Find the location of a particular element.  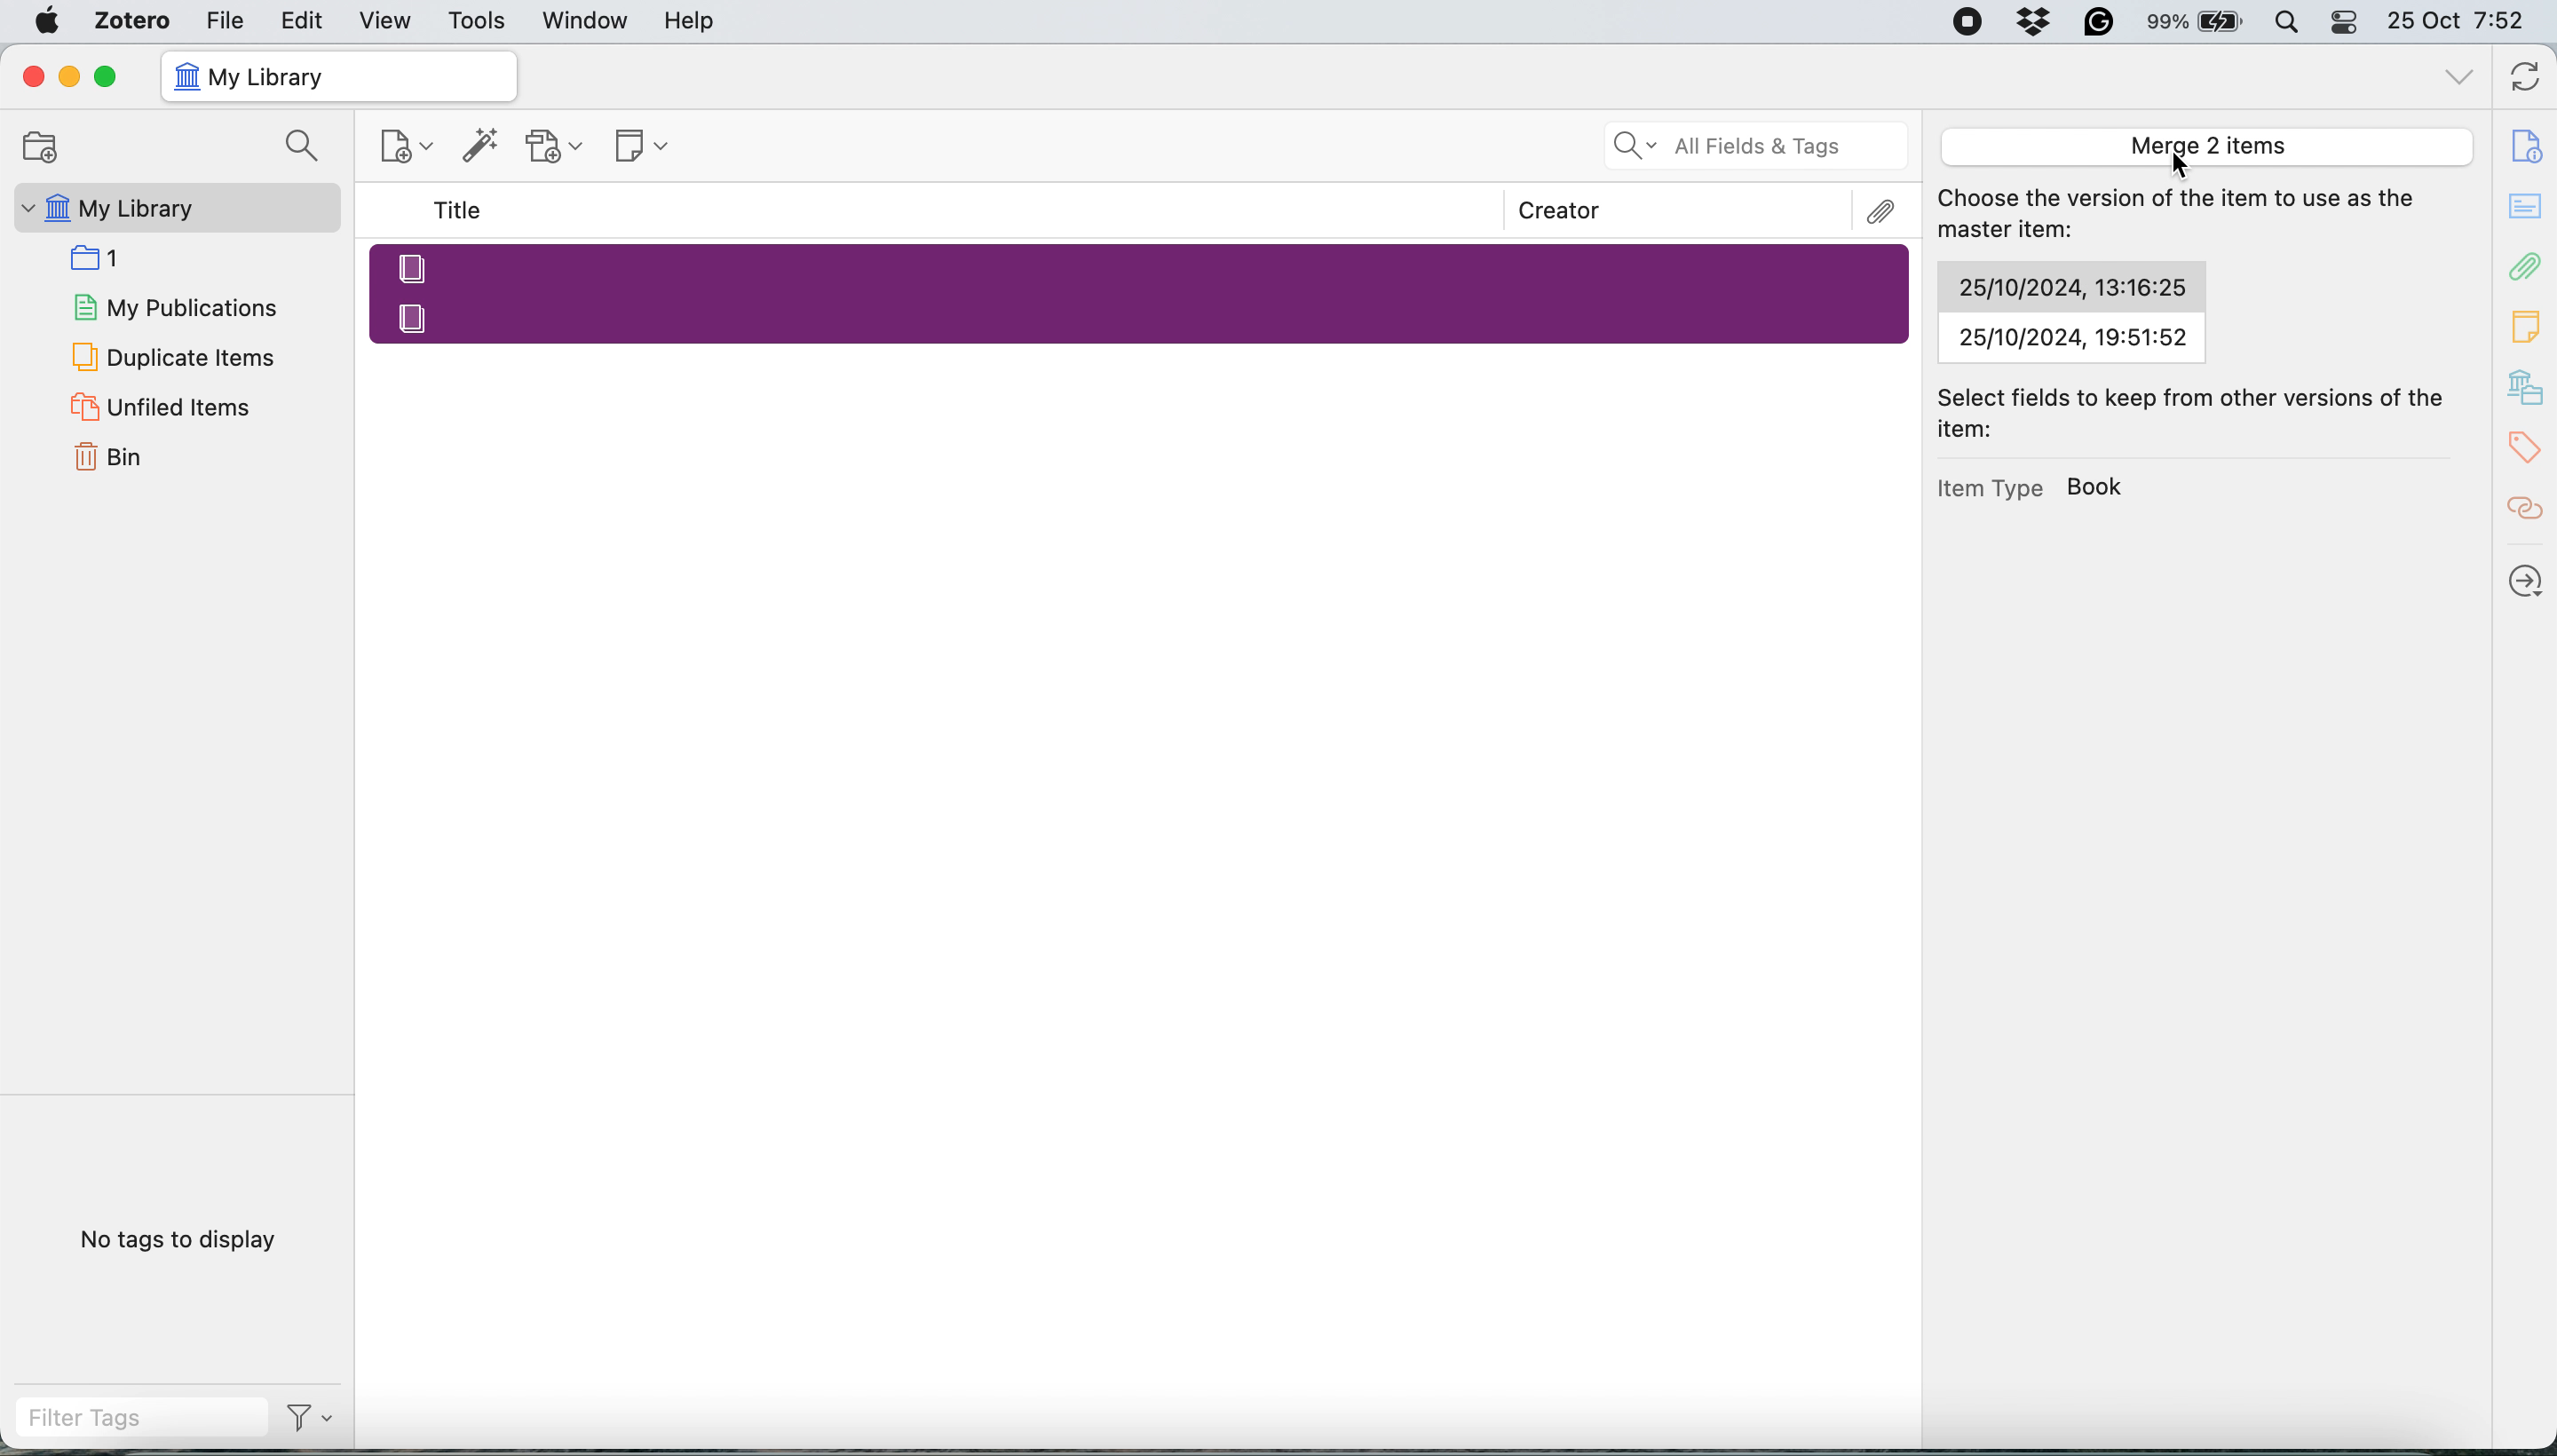

Control Centre is located at coordinates (2346, 21).